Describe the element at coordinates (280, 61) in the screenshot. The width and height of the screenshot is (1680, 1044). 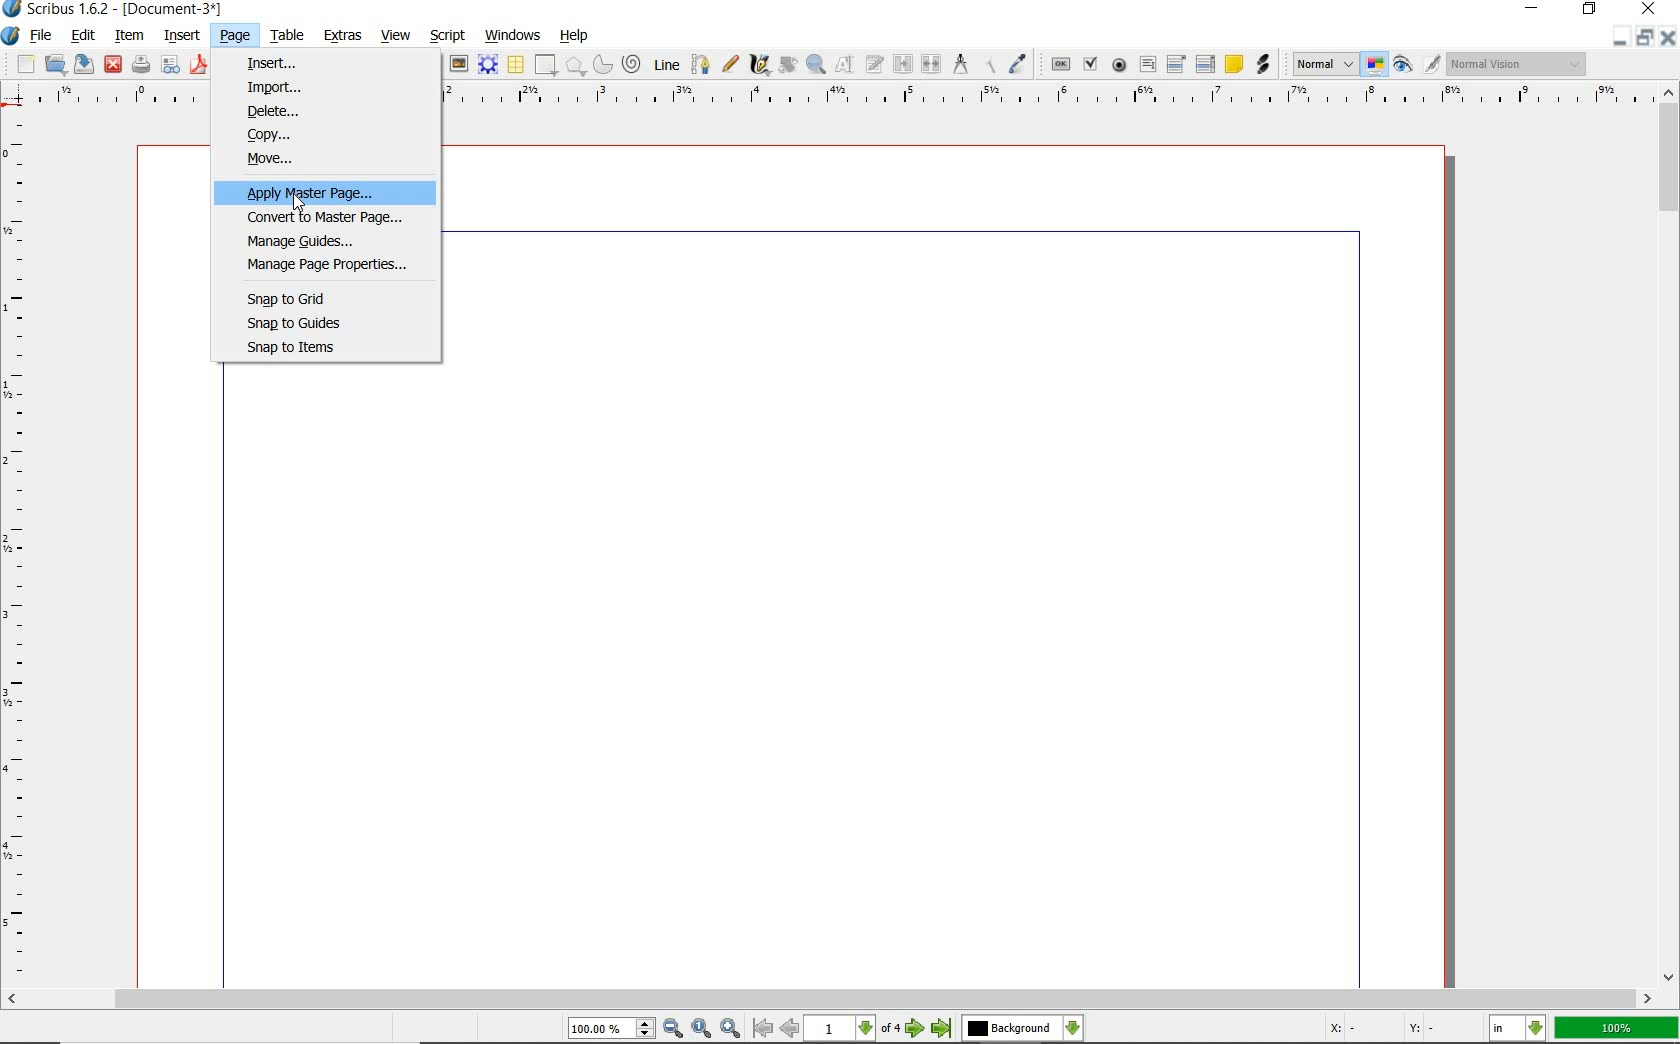
I see `insert` at that location.